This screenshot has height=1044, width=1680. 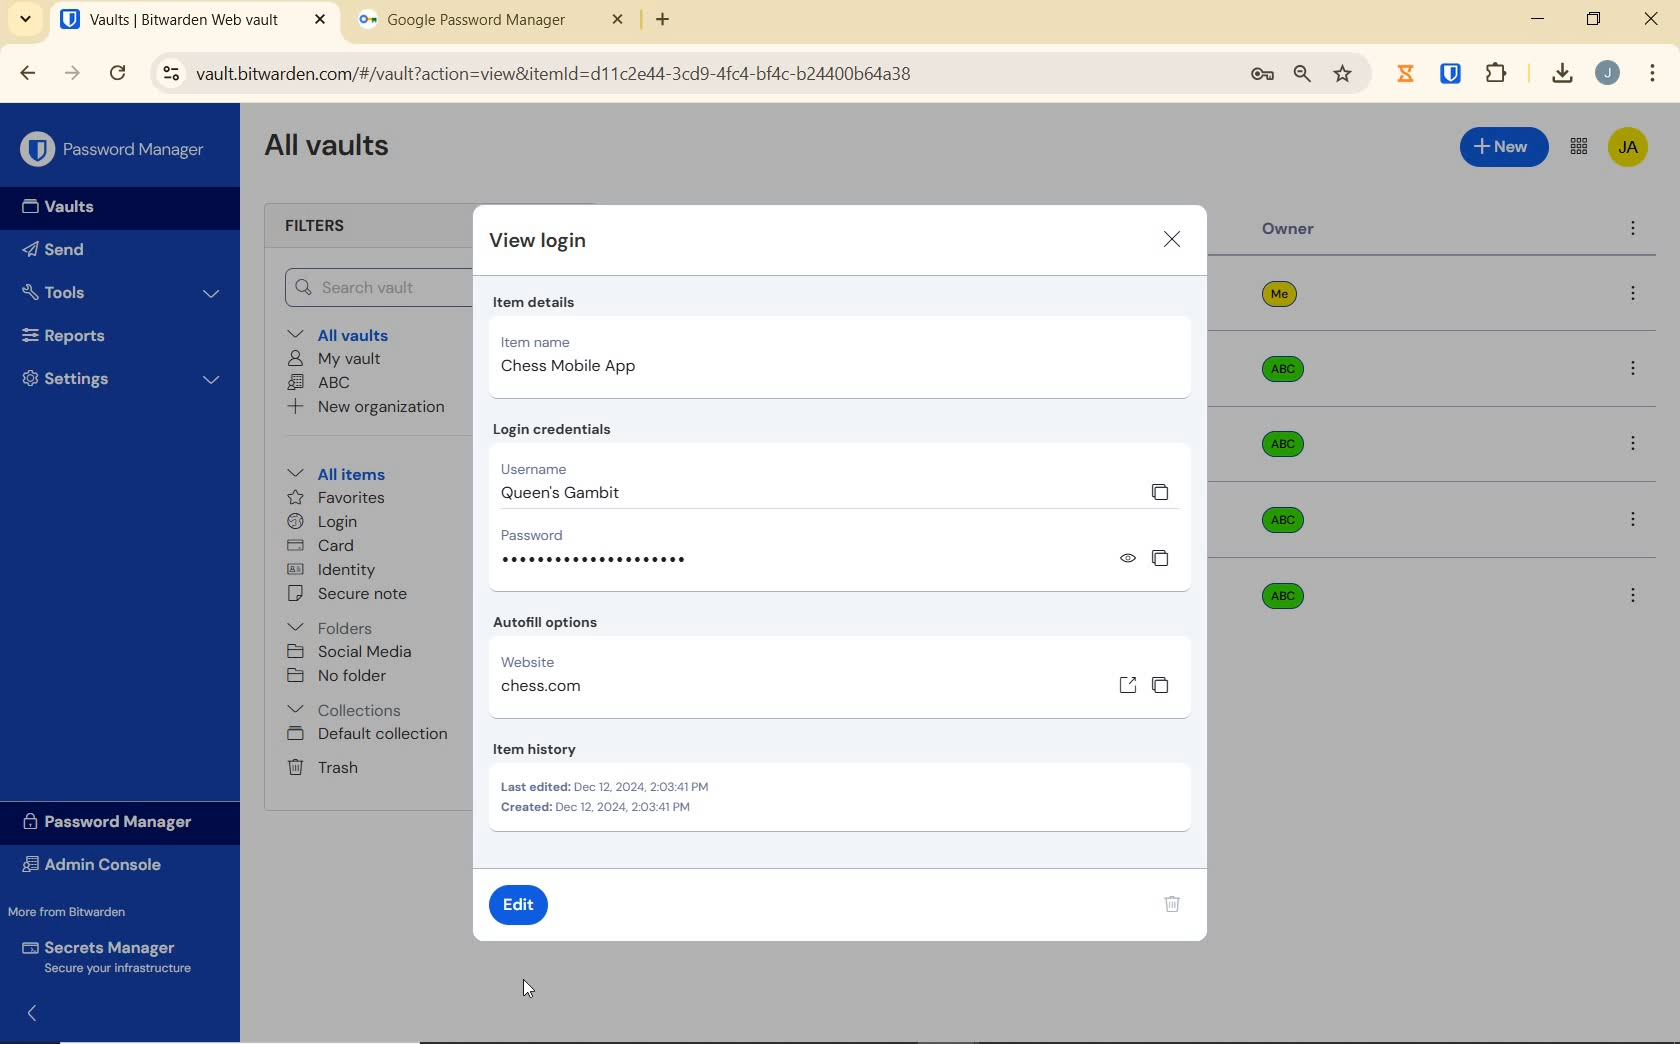 I want to click on Autofill options, so click(x=550, y=623).